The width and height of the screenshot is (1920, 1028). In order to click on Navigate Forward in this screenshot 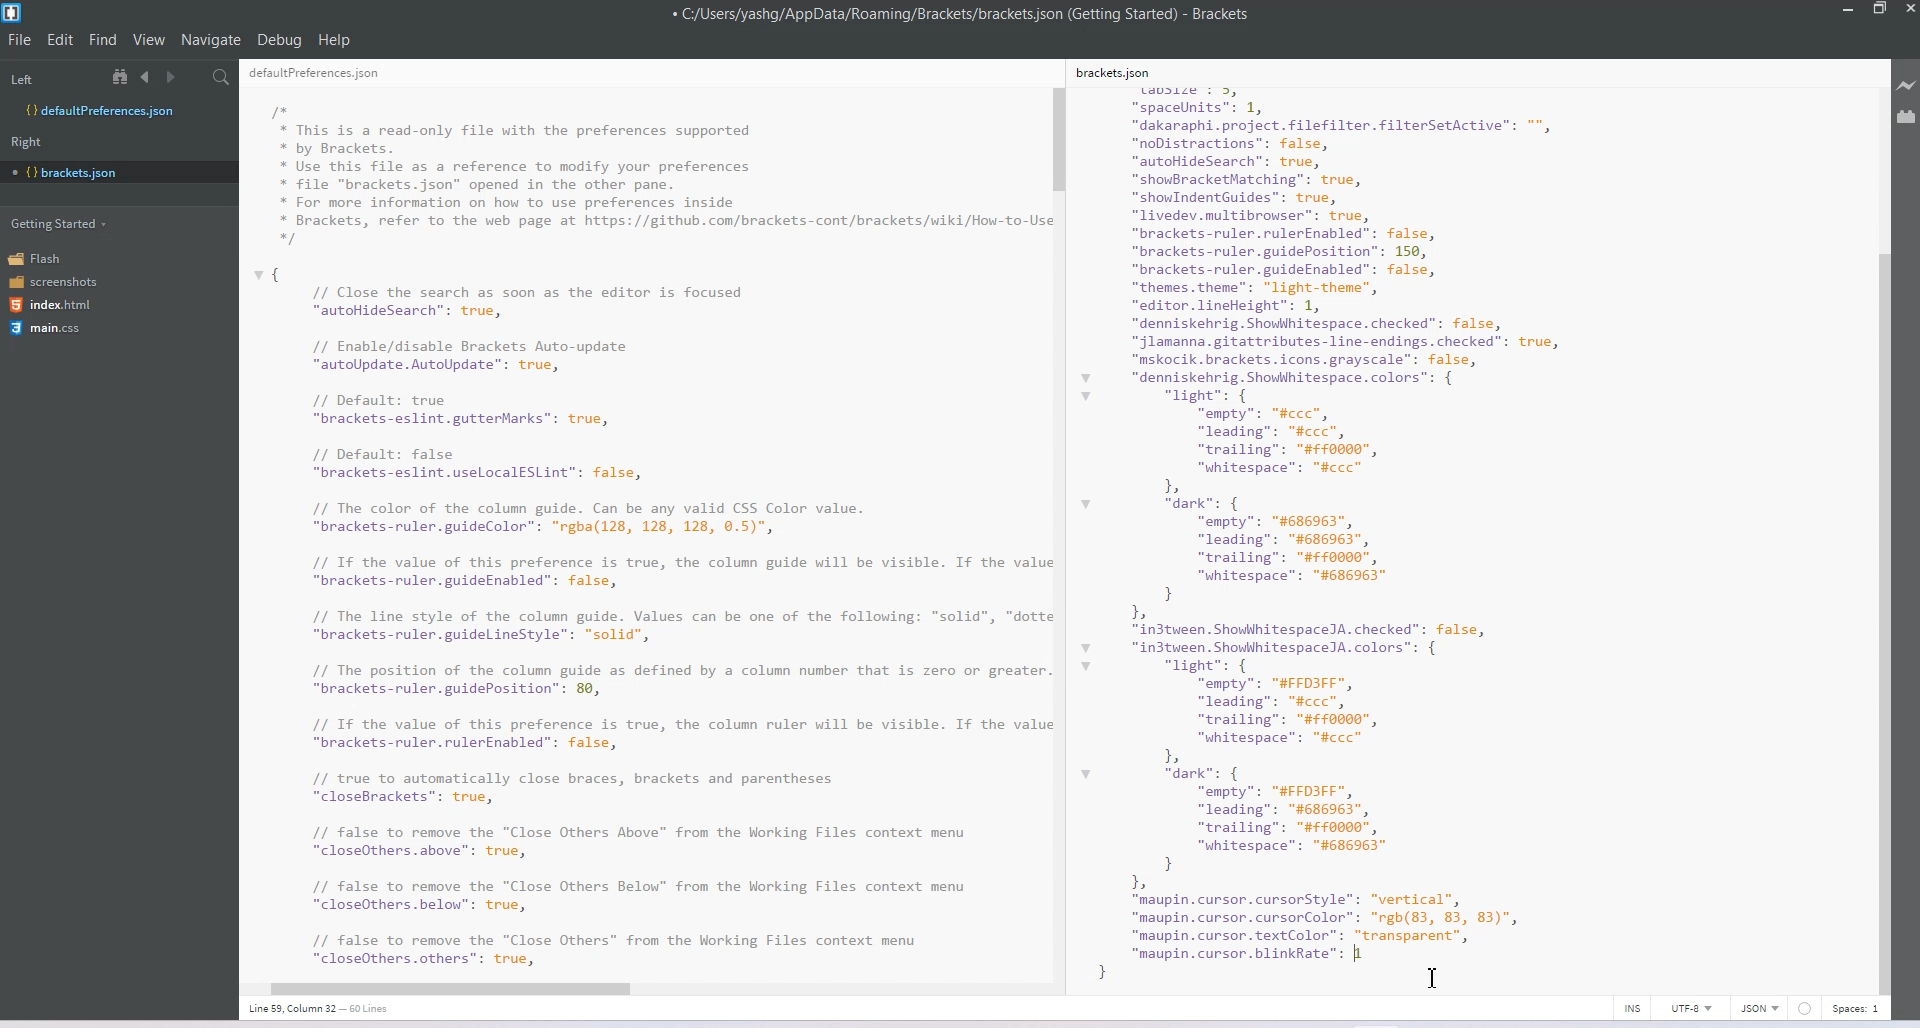, I will do `click(173, 78)`.